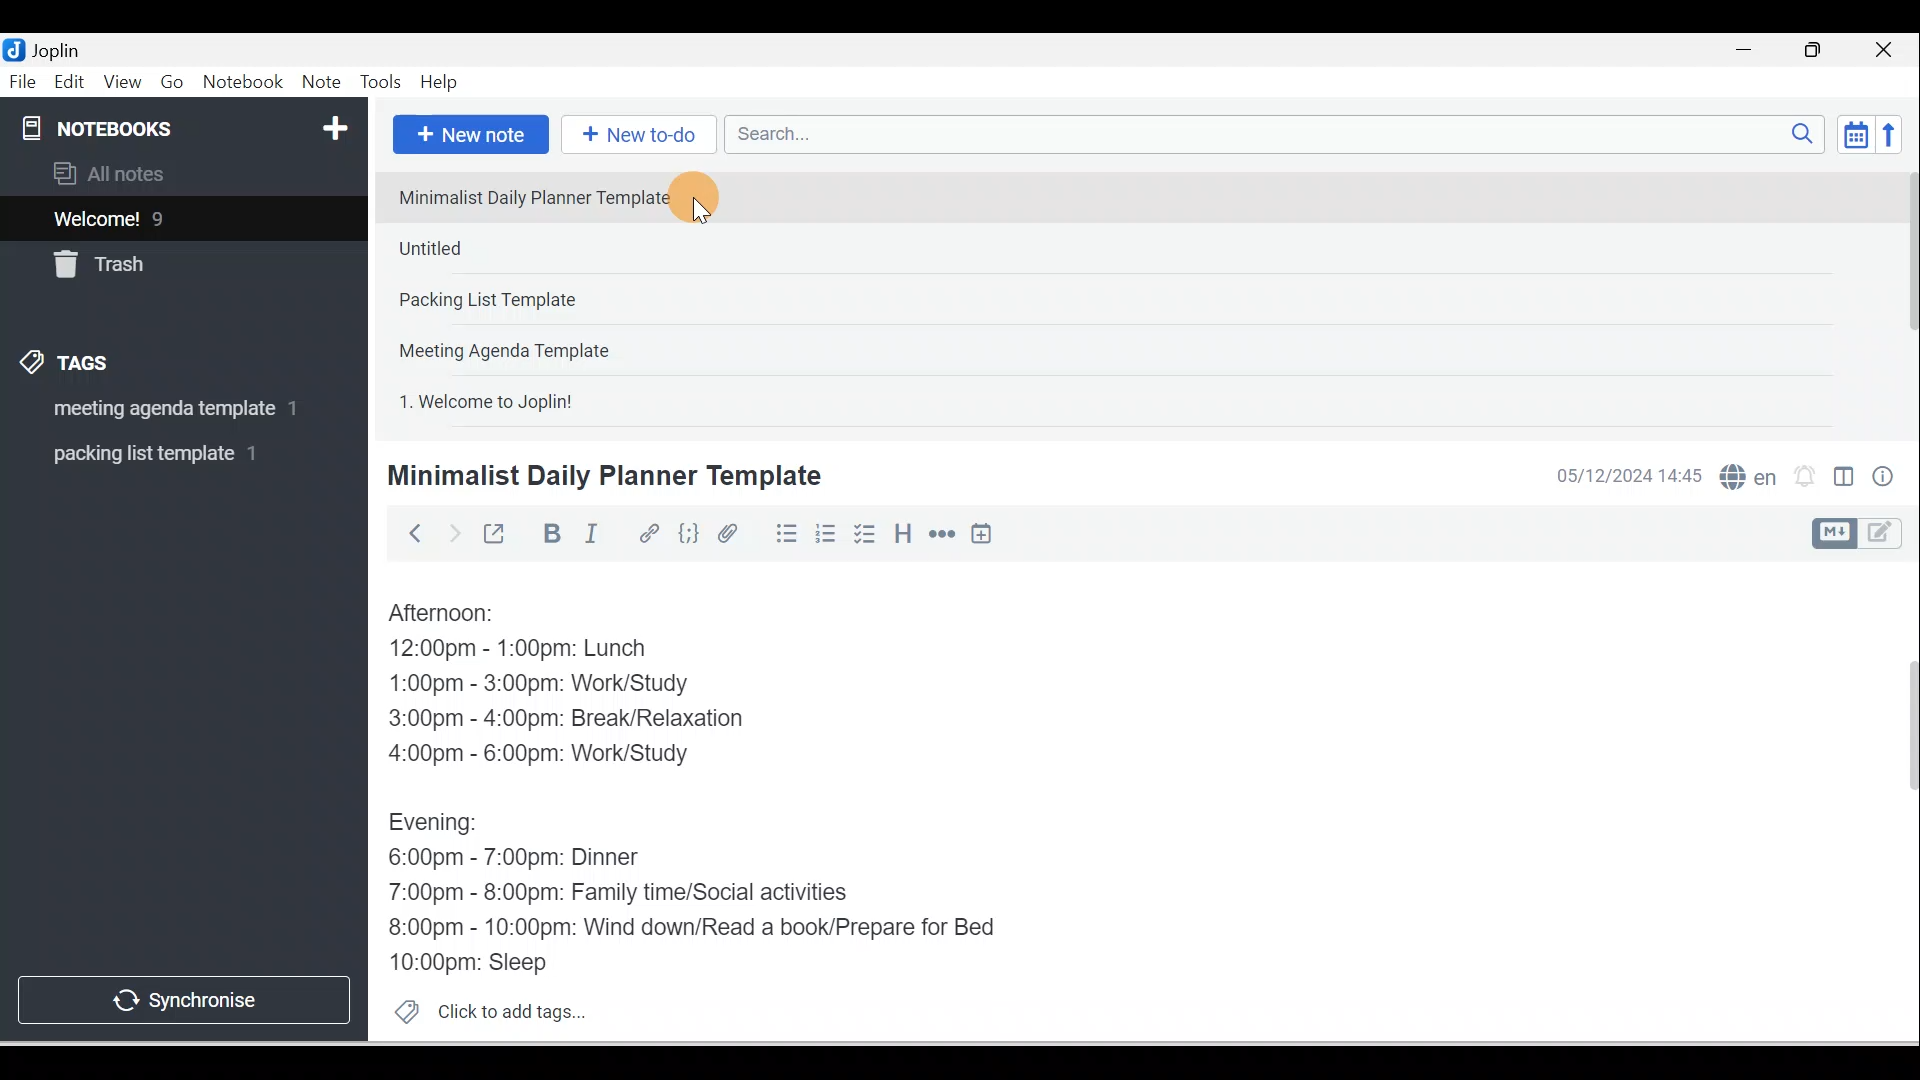 This screenshot has height=1080, width=1920. I want to click on Close, so click(1889, 50).